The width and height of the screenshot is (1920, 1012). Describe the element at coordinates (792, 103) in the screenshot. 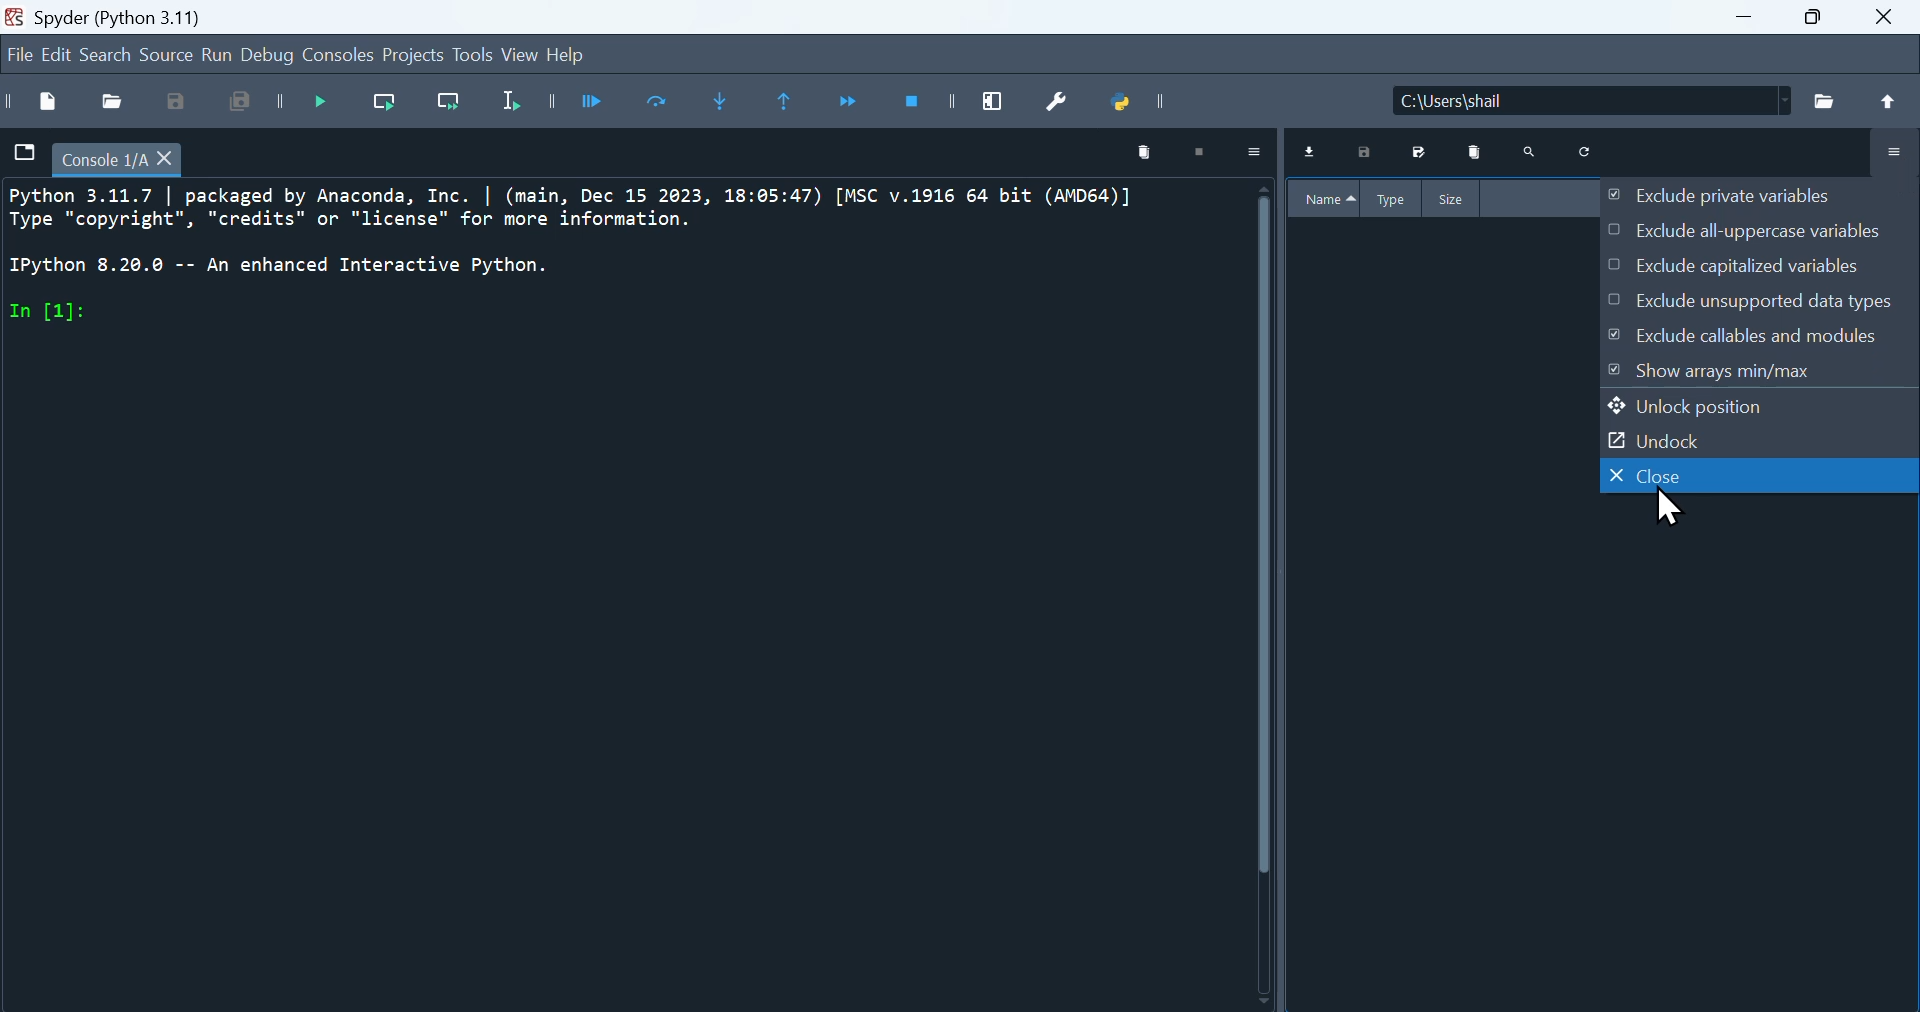

I see `Continue execution until same function returns` at that location.